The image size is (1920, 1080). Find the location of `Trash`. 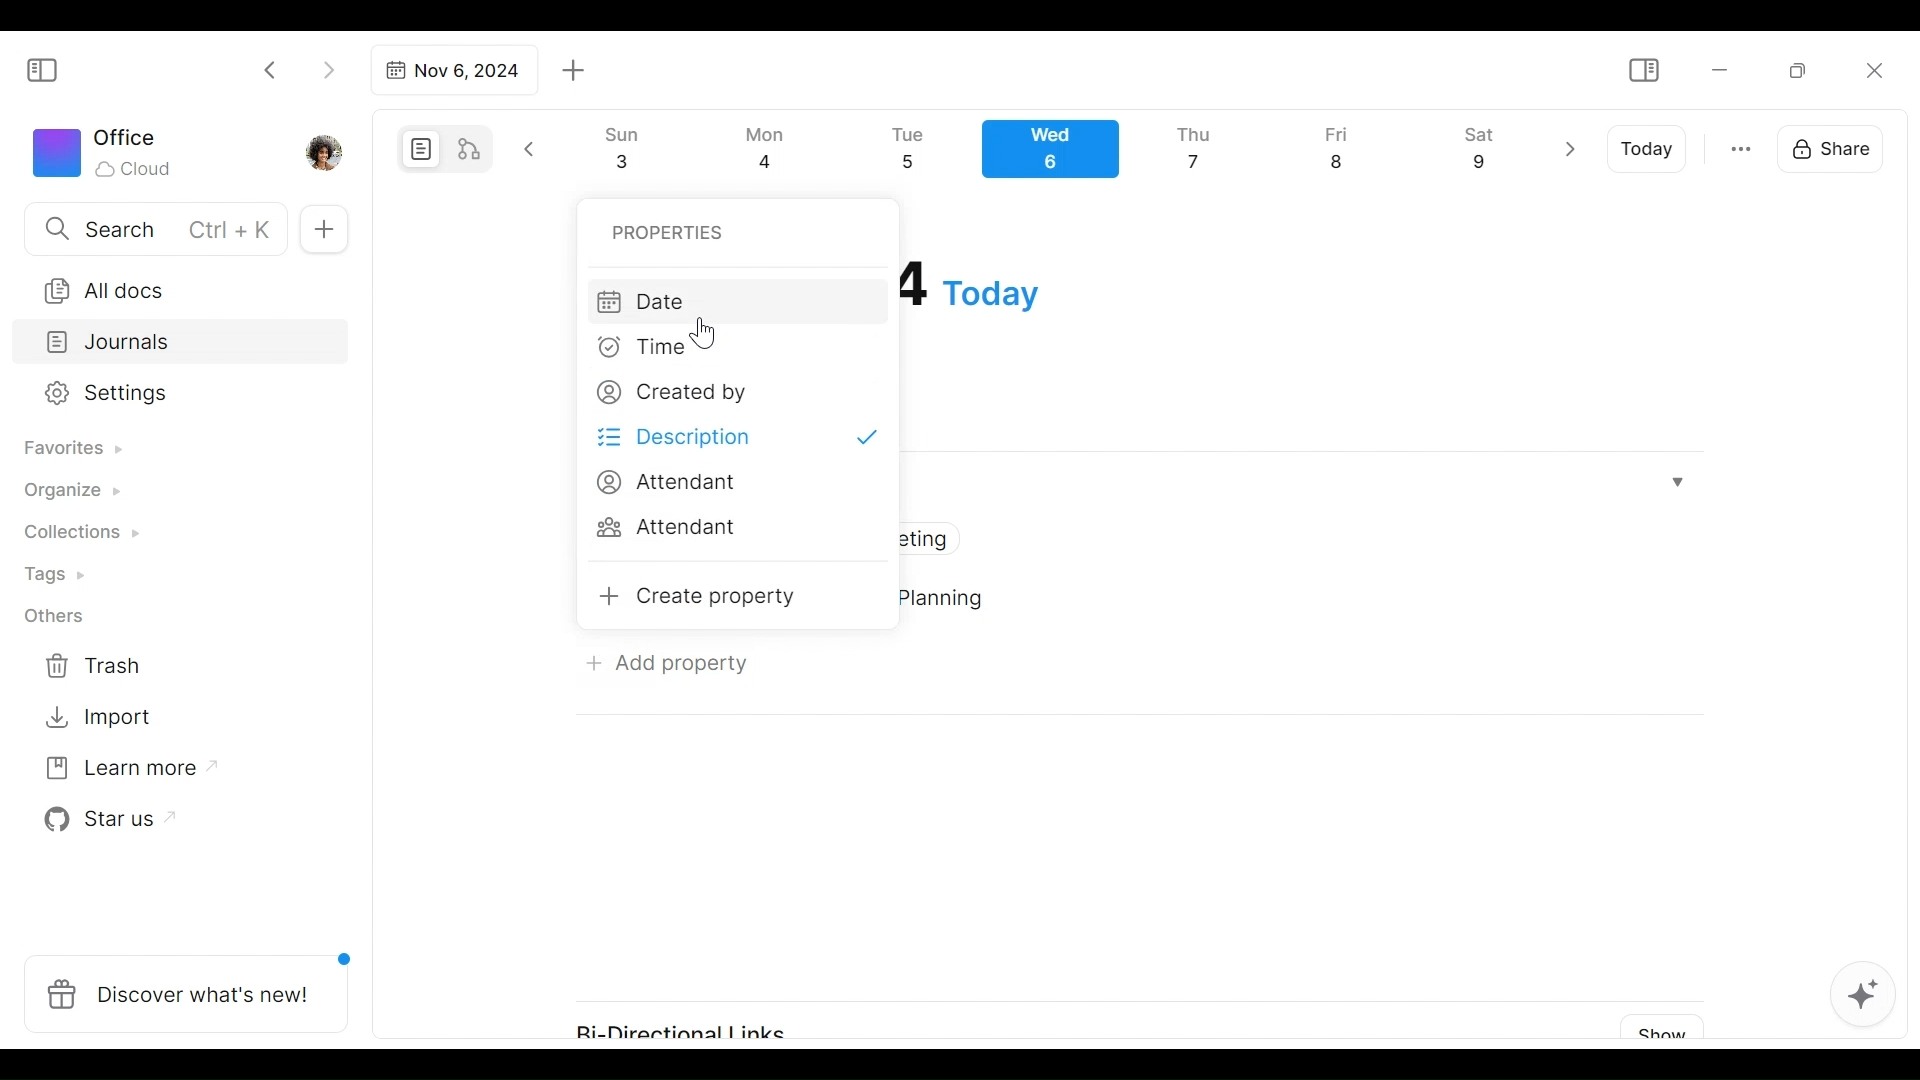

Trash is located at coordinates (95, 666).